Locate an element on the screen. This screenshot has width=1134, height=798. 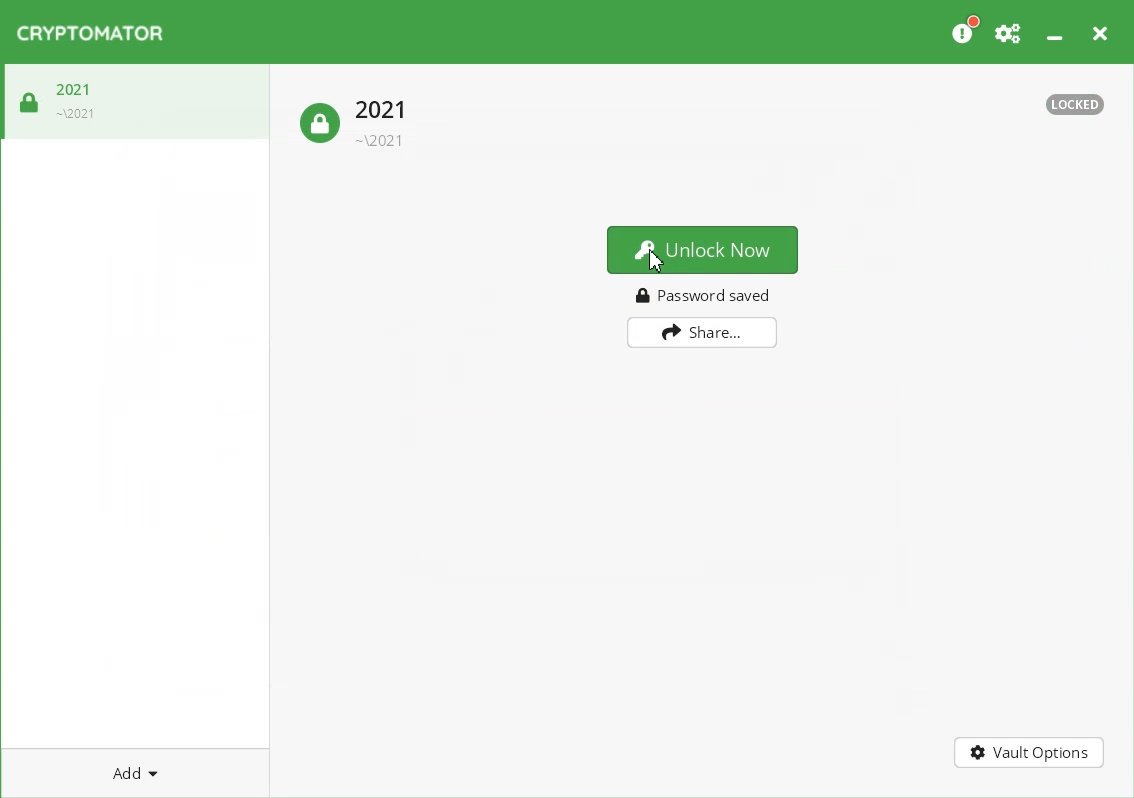
Text is located at coordinates (1065, 104).